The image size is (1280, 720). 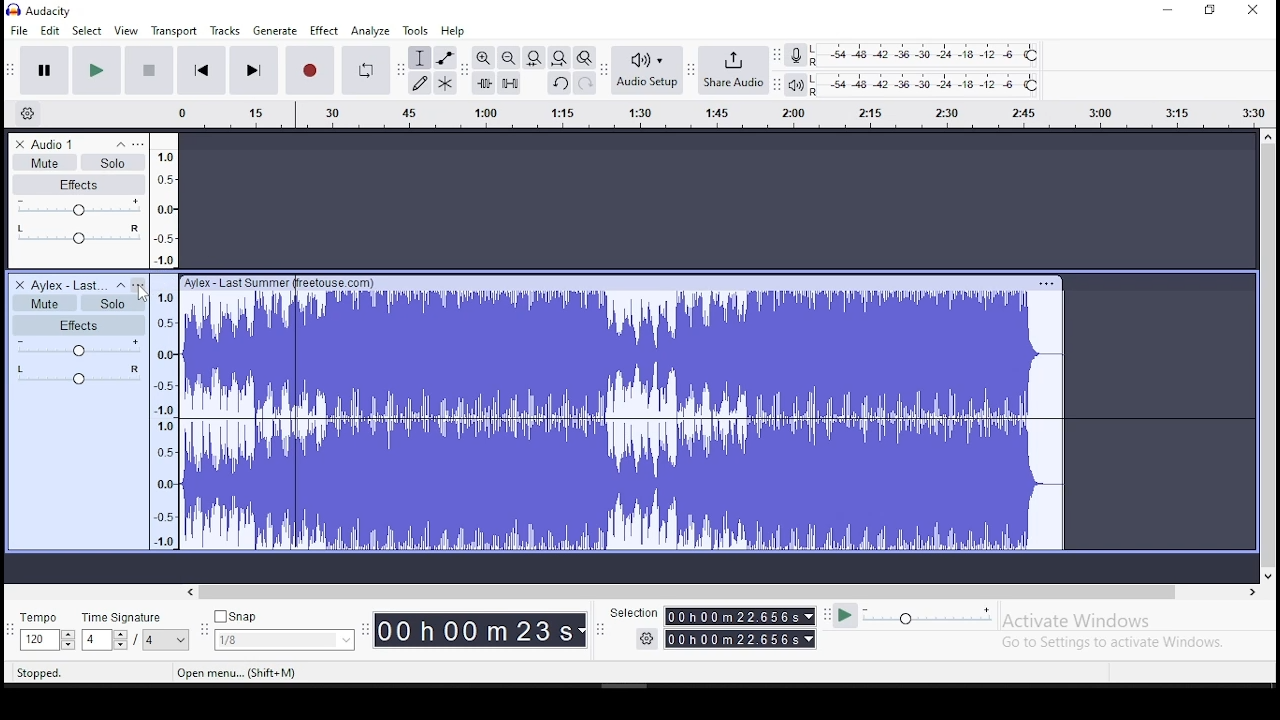 I want to click on play at speed, so click(x=846, y=616).